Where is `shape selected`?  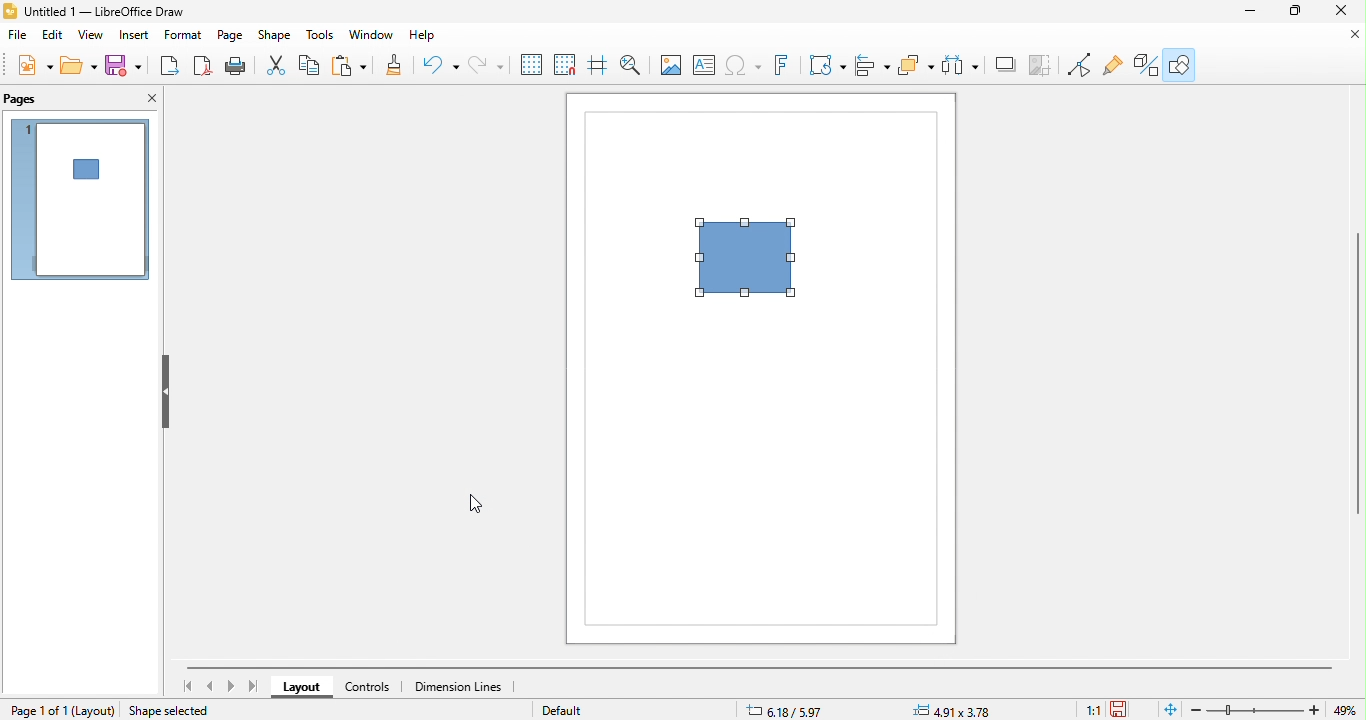
shape selected is located at coordinates (176, 709).